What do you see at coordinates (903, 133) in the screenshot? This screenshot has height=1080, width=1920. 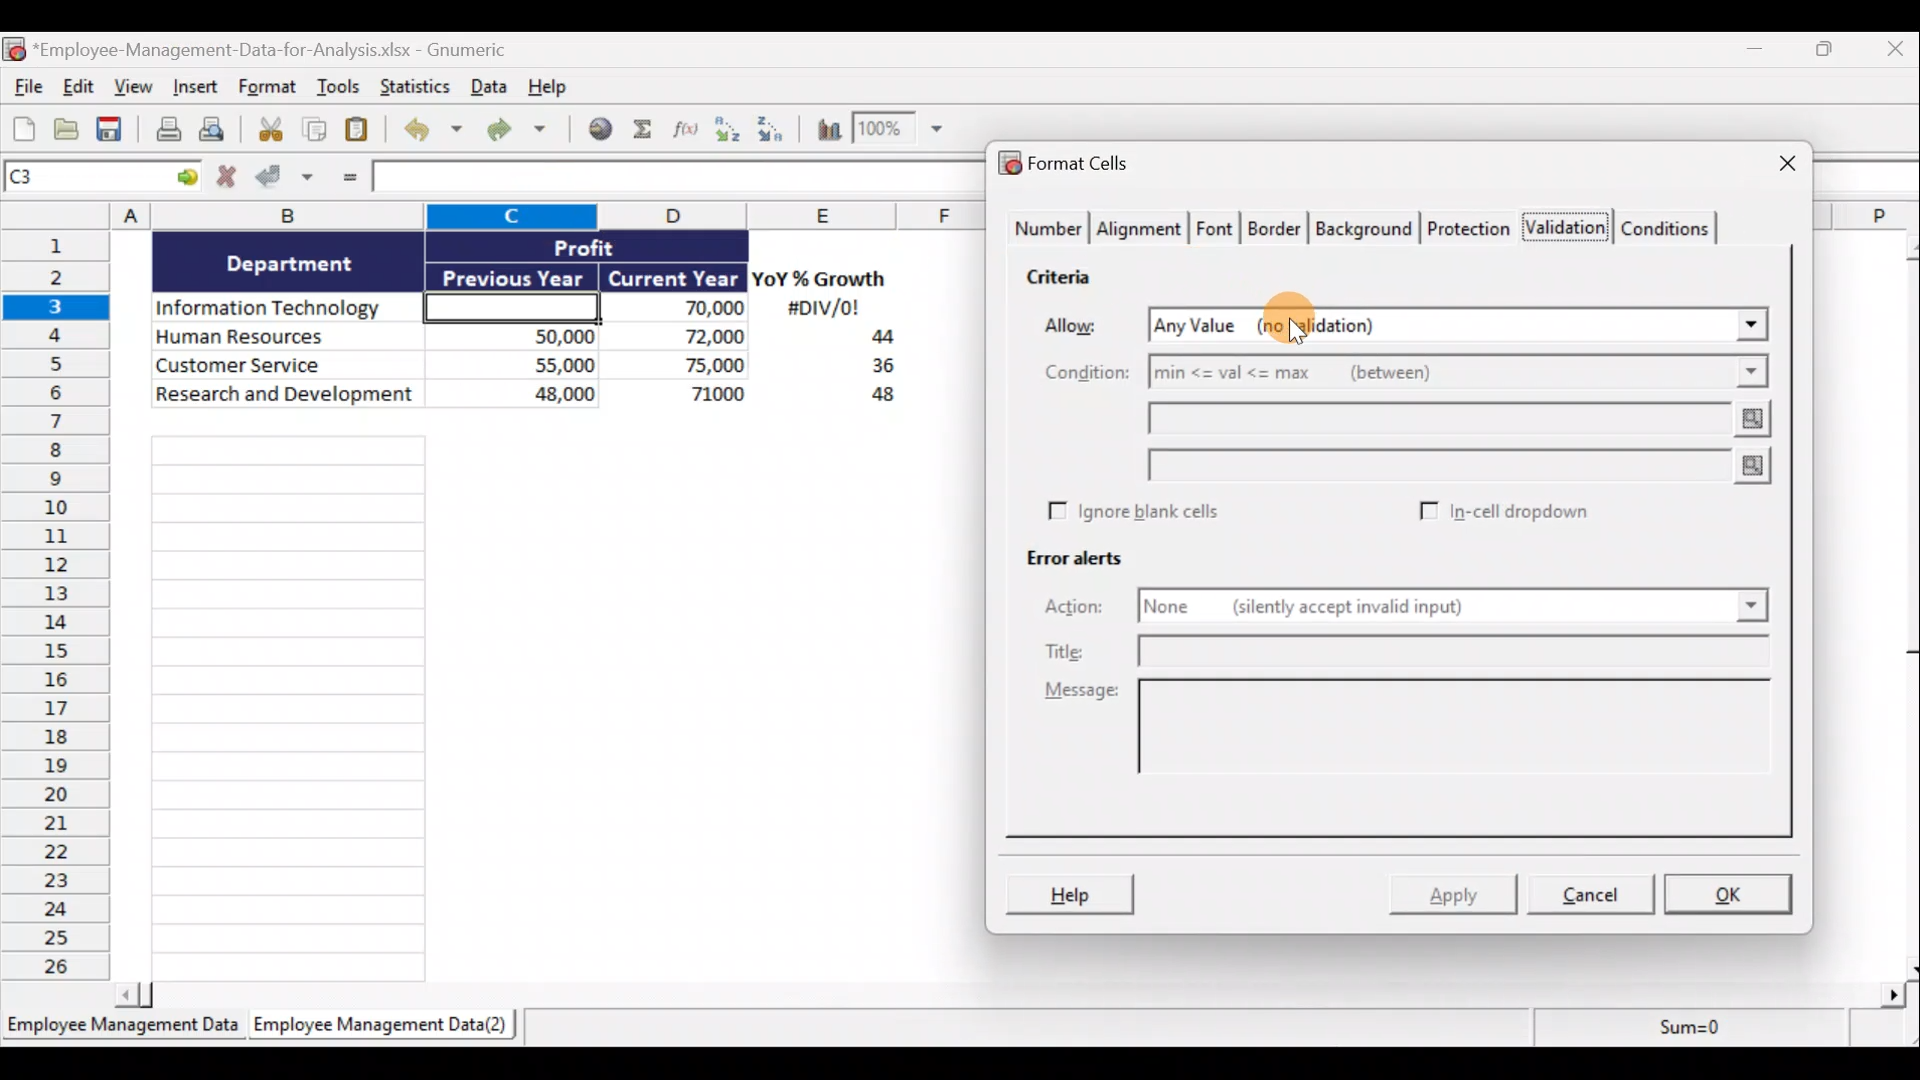 I see `Zoom` at bounding box center [903, 133].